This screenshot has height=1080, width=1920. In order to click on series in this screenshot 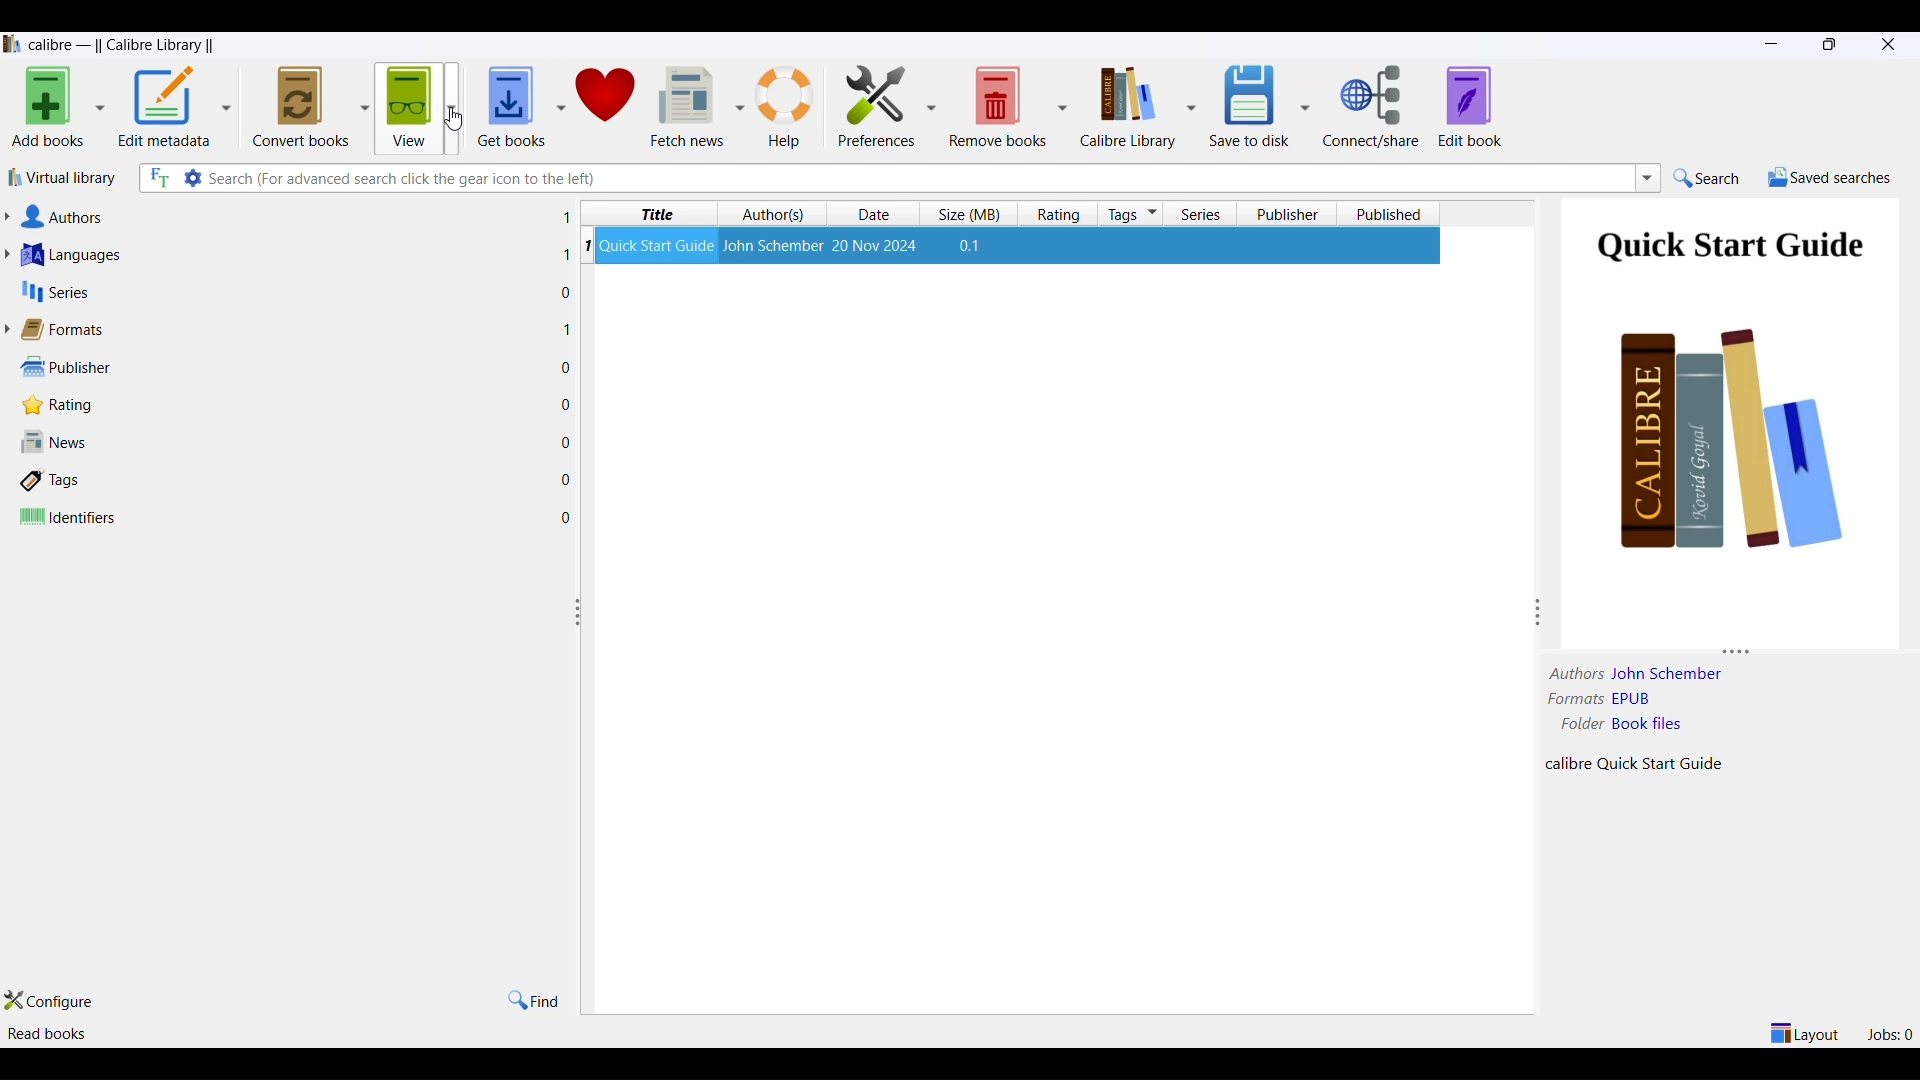, I will do `click(286, 290)`.